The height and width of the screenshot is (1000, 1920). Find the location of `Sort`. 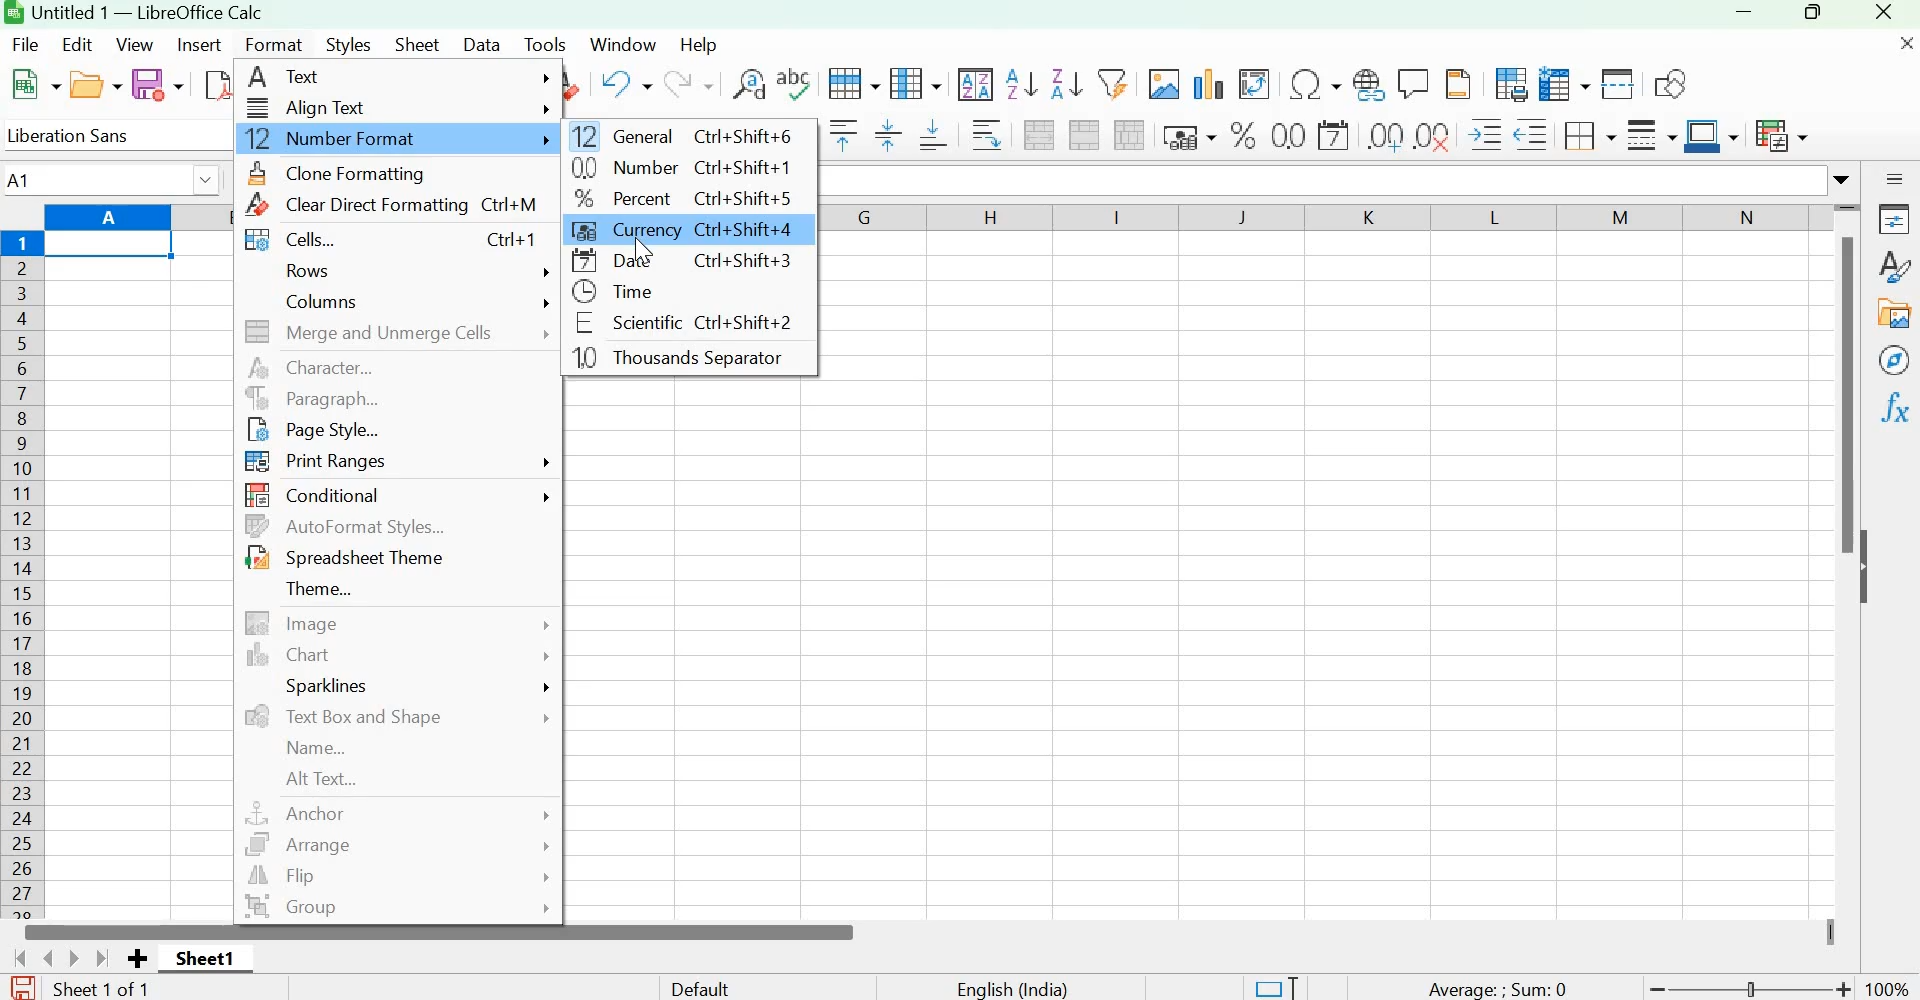

Sort is located at coordinates (977, 84).